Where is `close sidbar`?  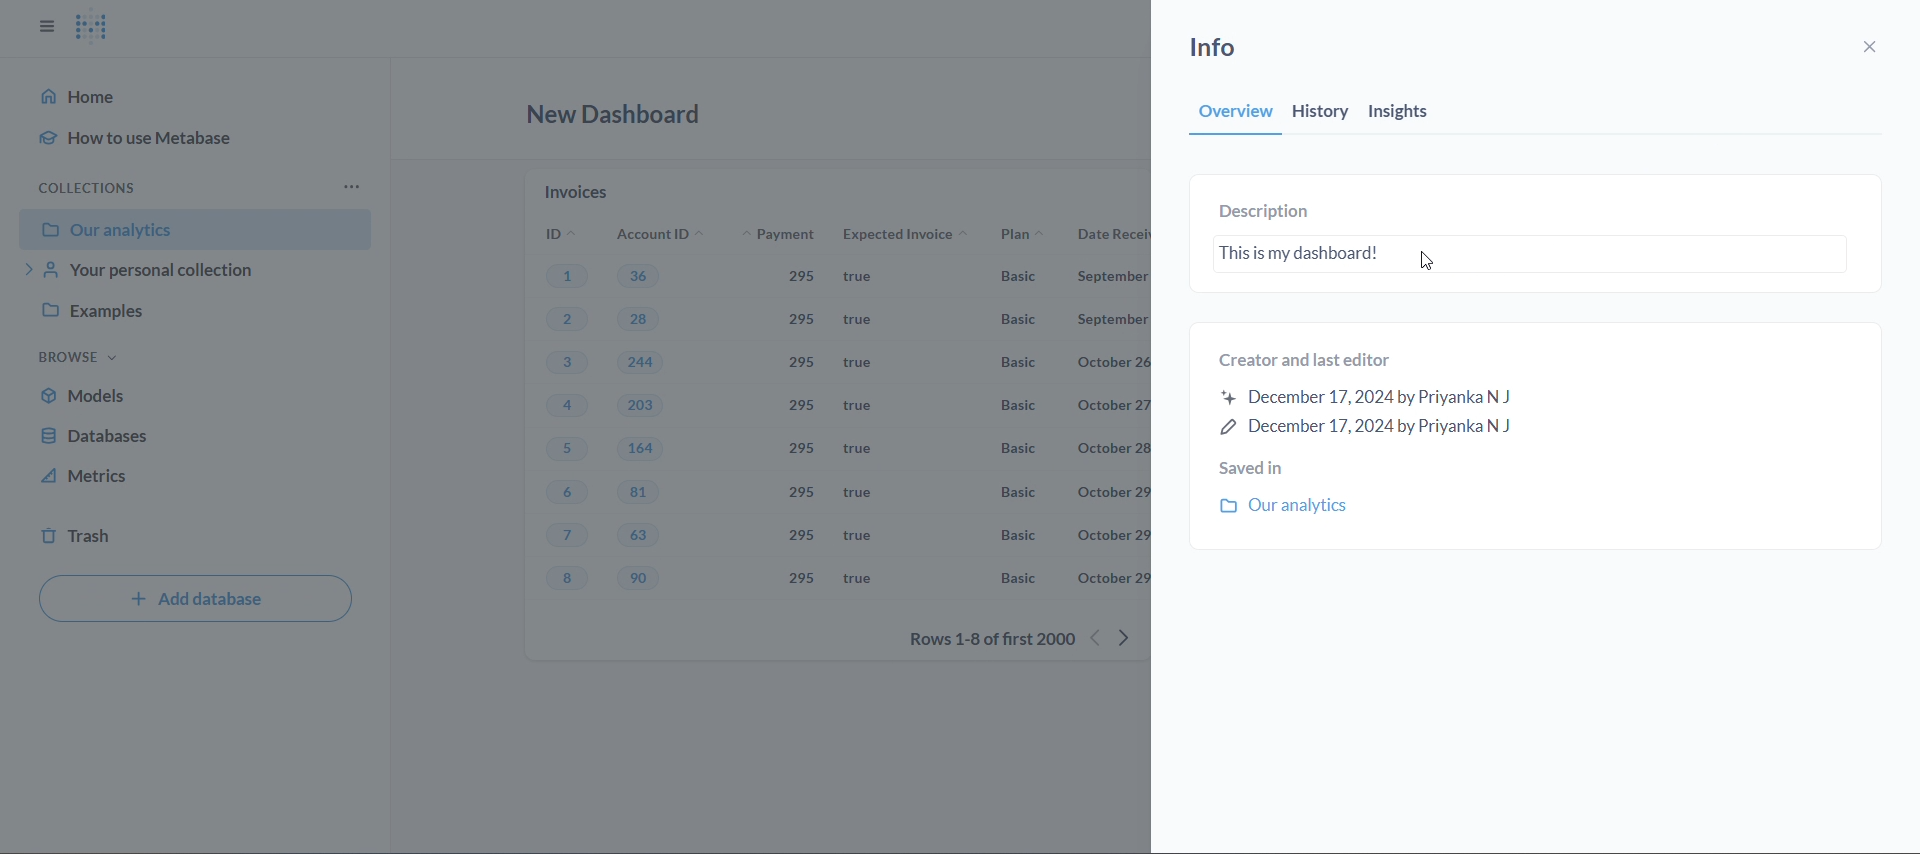
close sidbar is located at coordinates (44, 27).